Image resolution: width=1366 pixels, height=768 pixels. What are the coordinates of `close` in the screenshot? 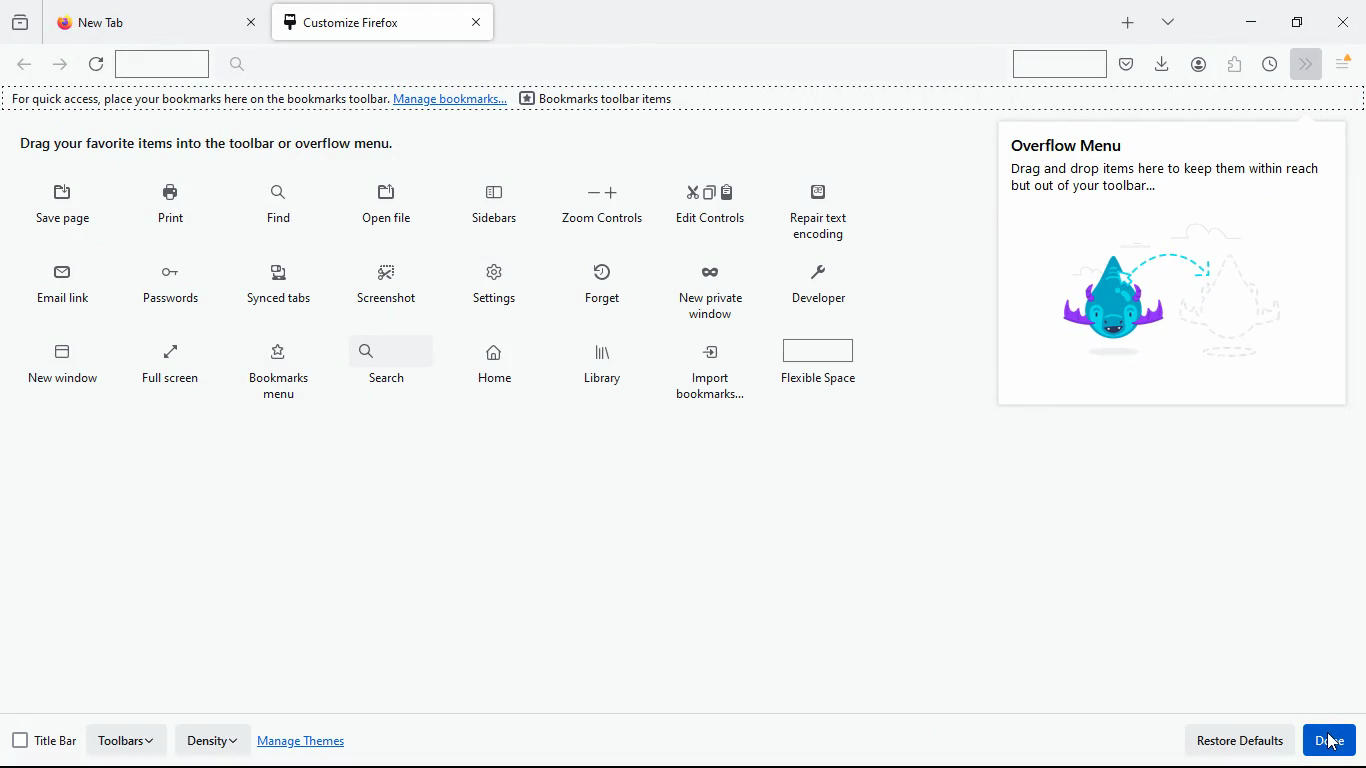 It's located at (1345, 25).